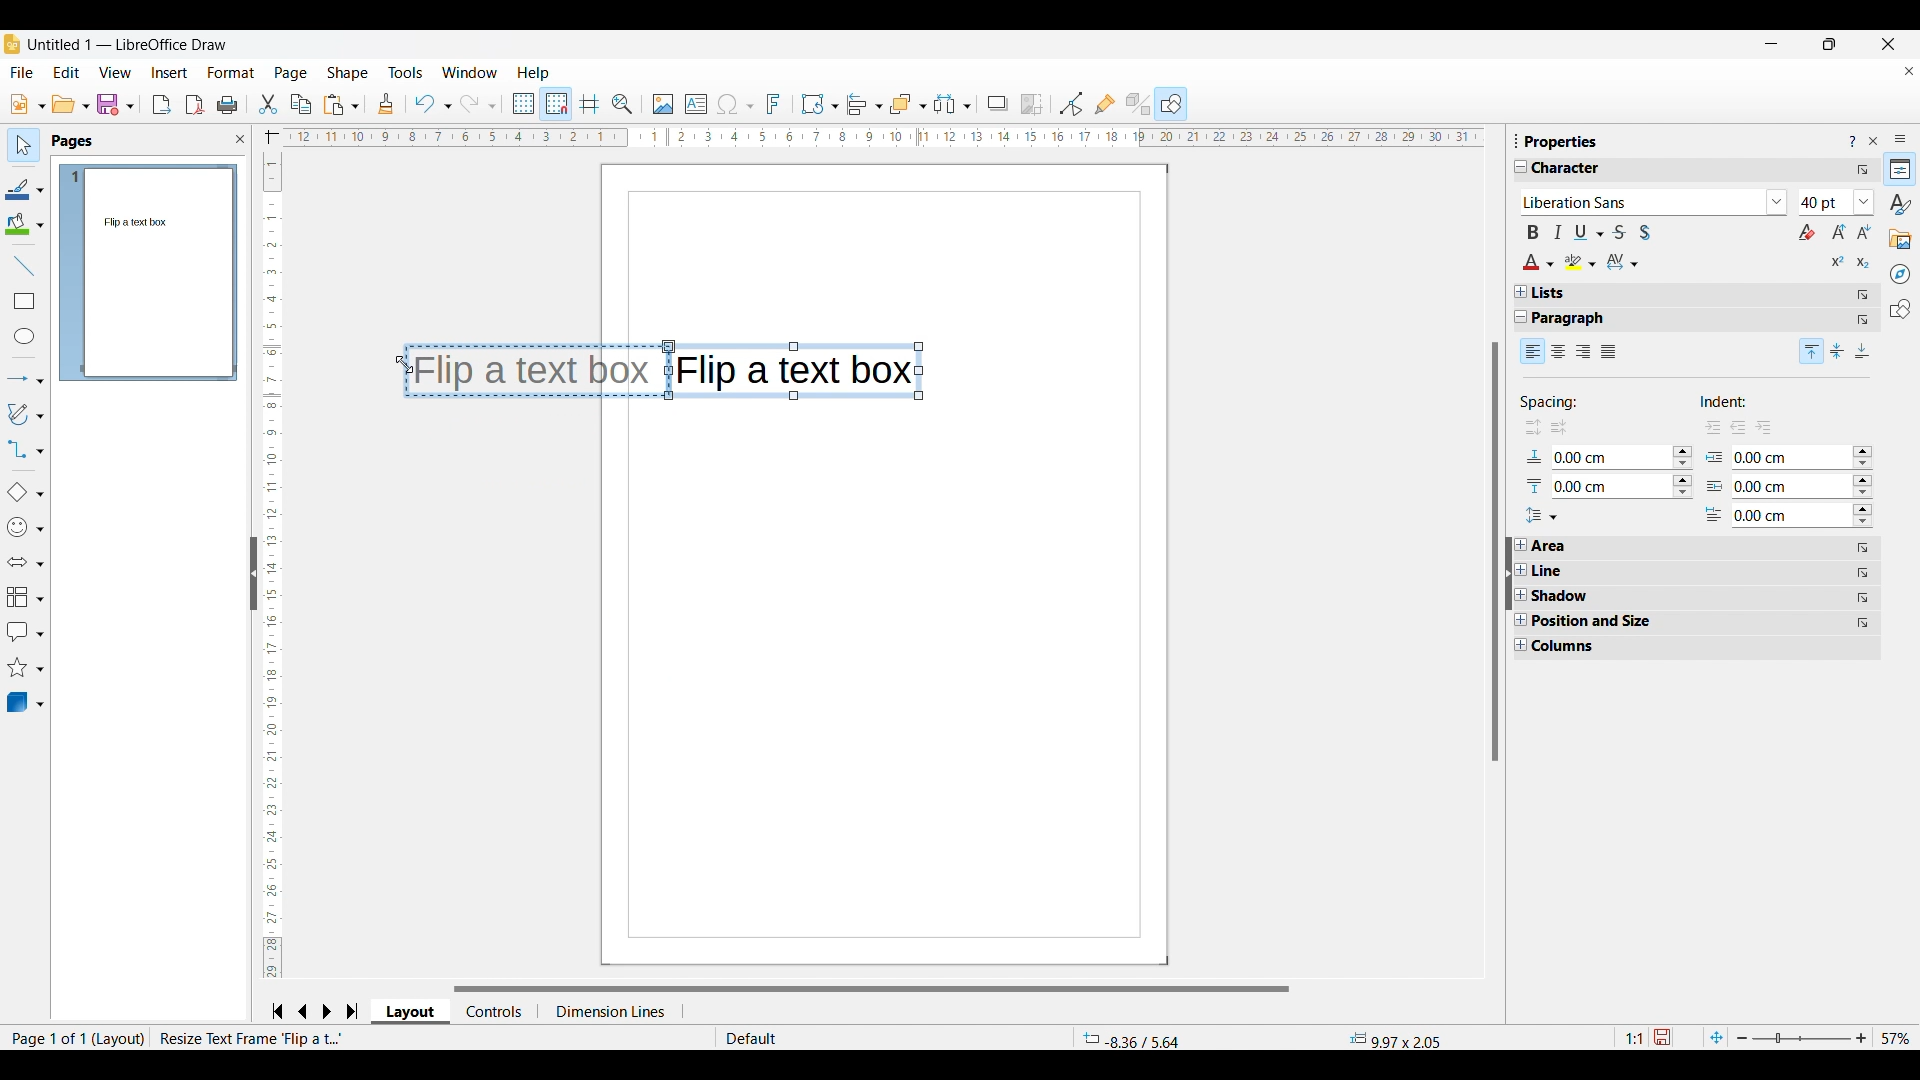 The image size is (1920, 1080). Describe the element at coordinates (1864, 231) in the screenshot. I see `Decrease font size` at that location.